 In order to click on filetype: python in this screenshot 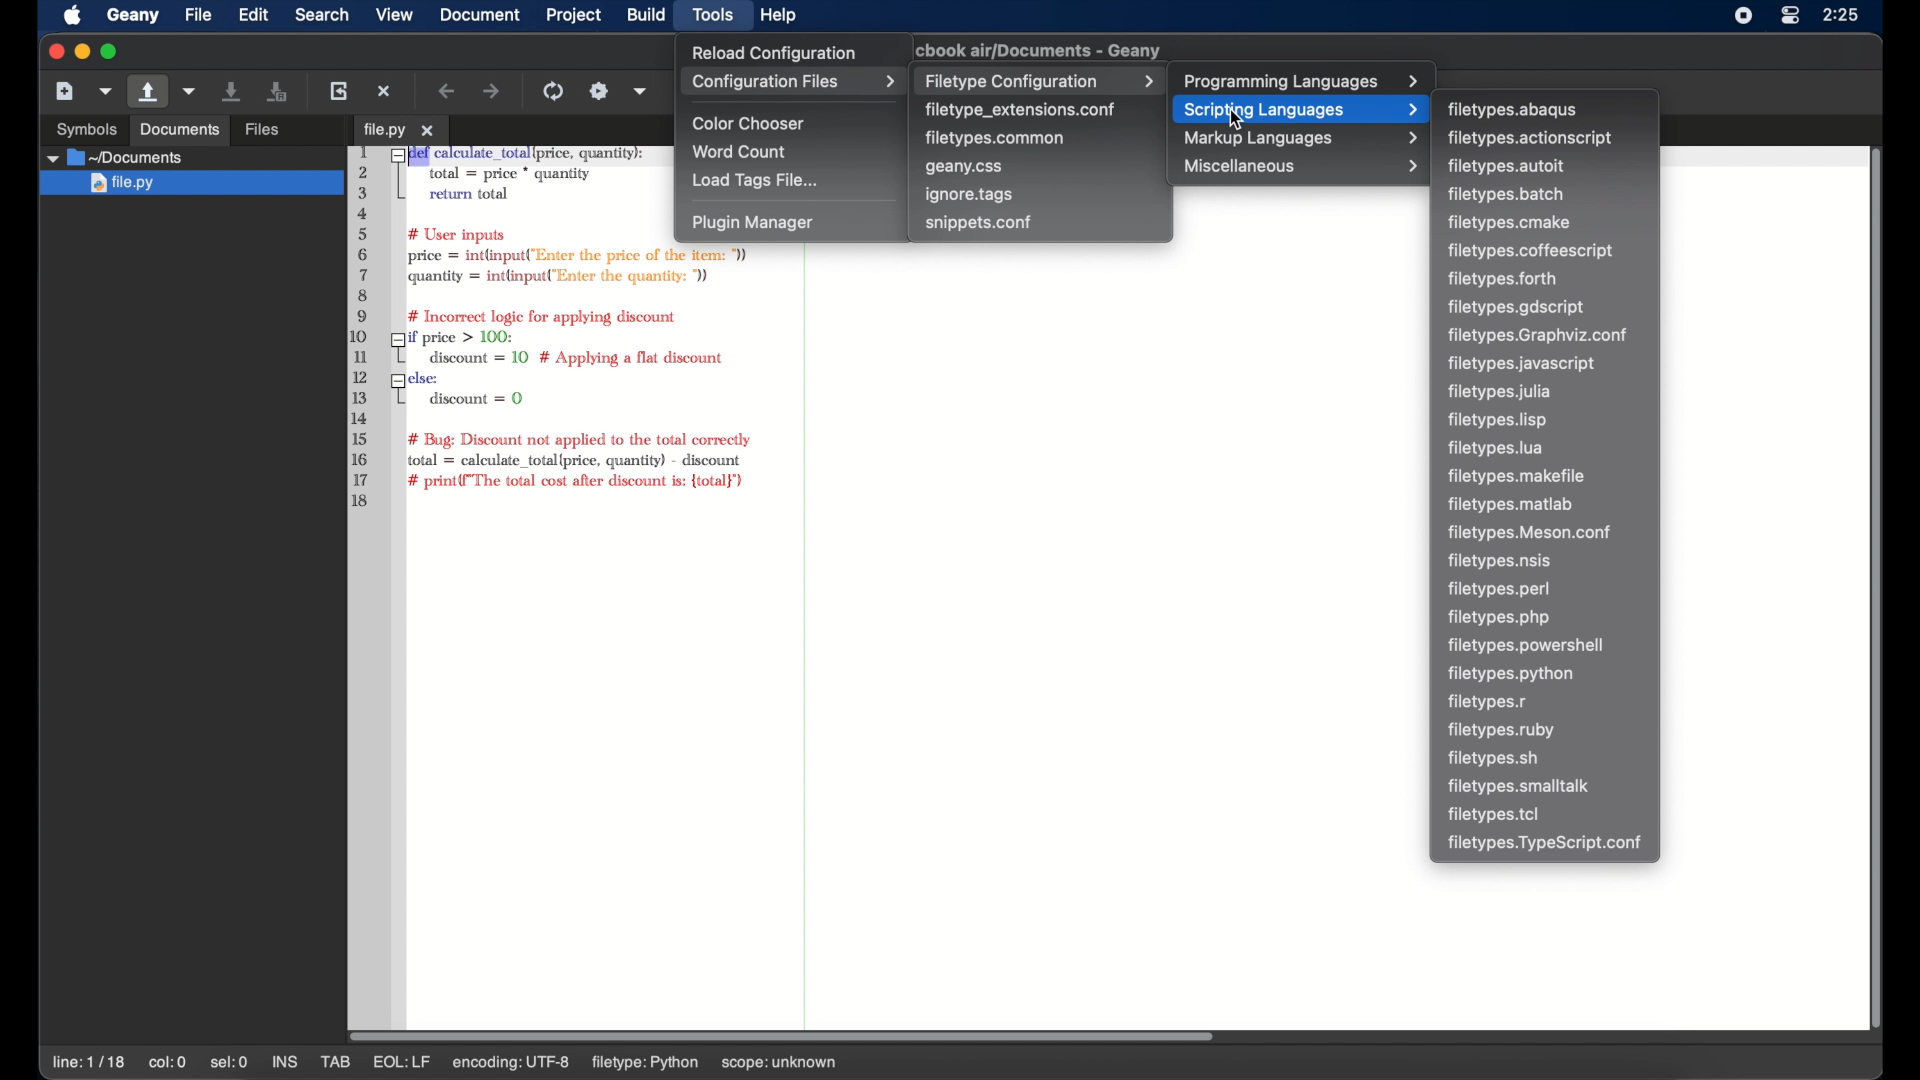, I will do `click(702, 1062)`.